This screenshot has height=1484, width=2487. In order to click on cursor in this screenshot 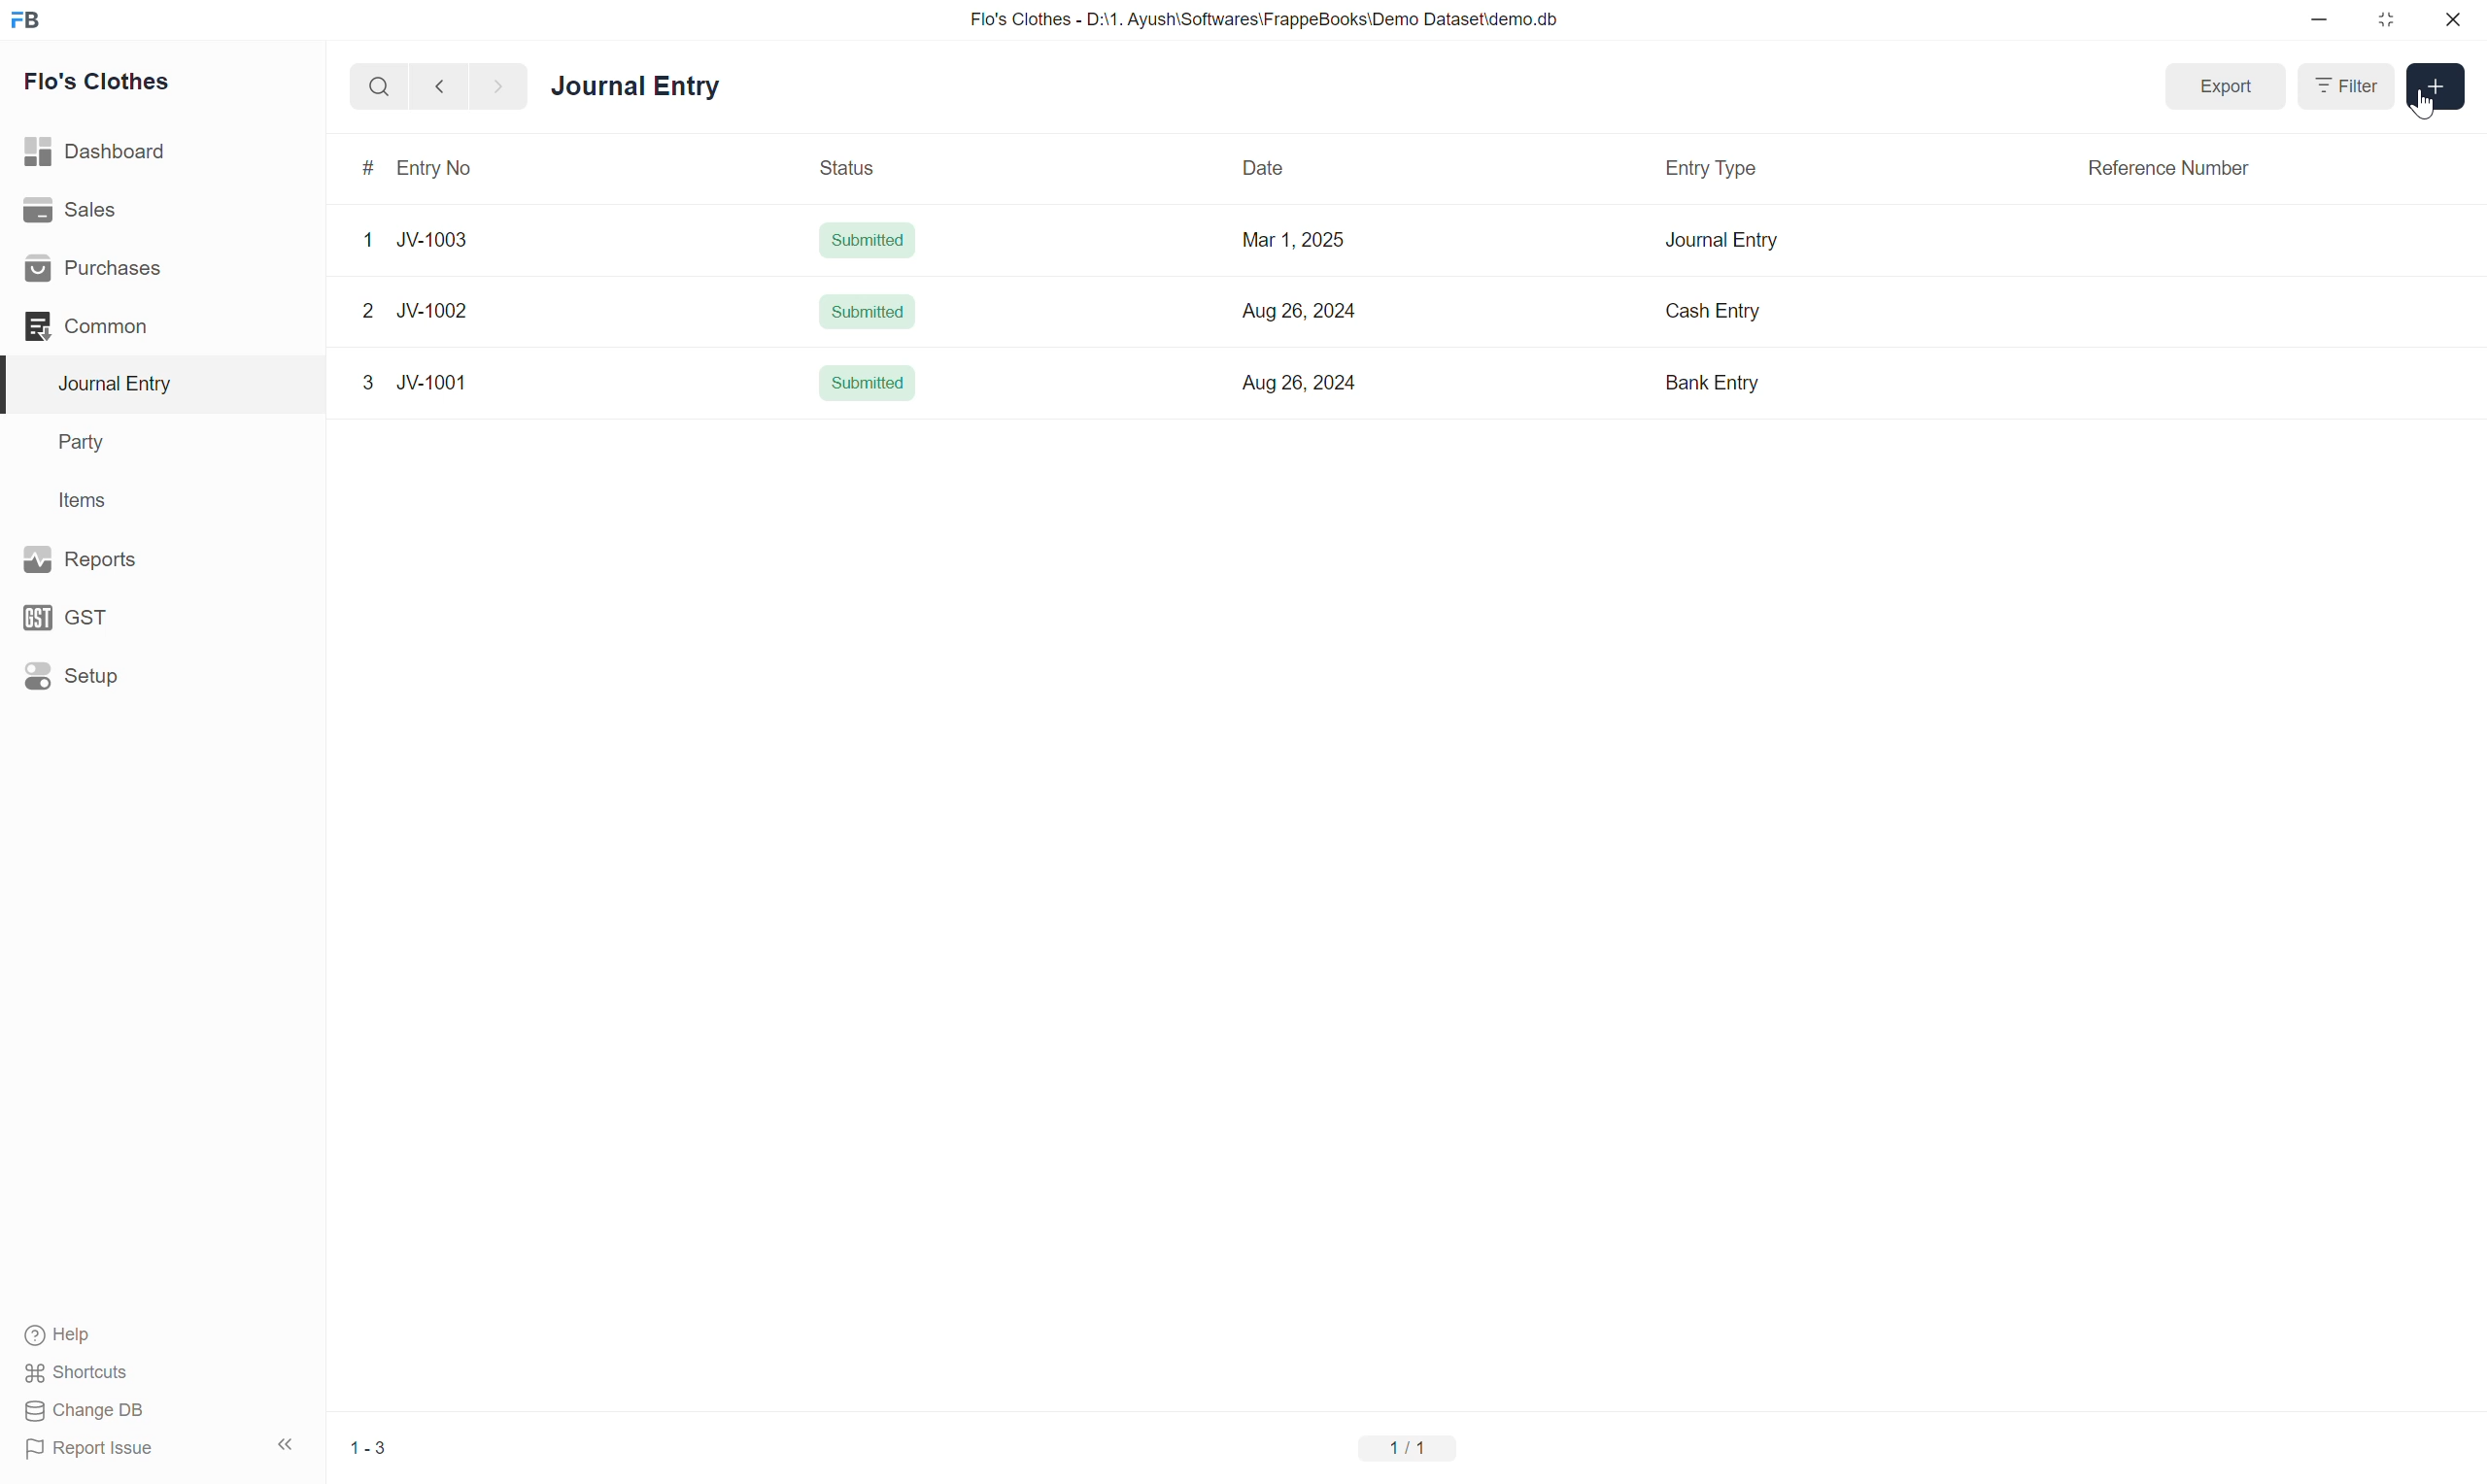, I will do `click(2427, 107)`.